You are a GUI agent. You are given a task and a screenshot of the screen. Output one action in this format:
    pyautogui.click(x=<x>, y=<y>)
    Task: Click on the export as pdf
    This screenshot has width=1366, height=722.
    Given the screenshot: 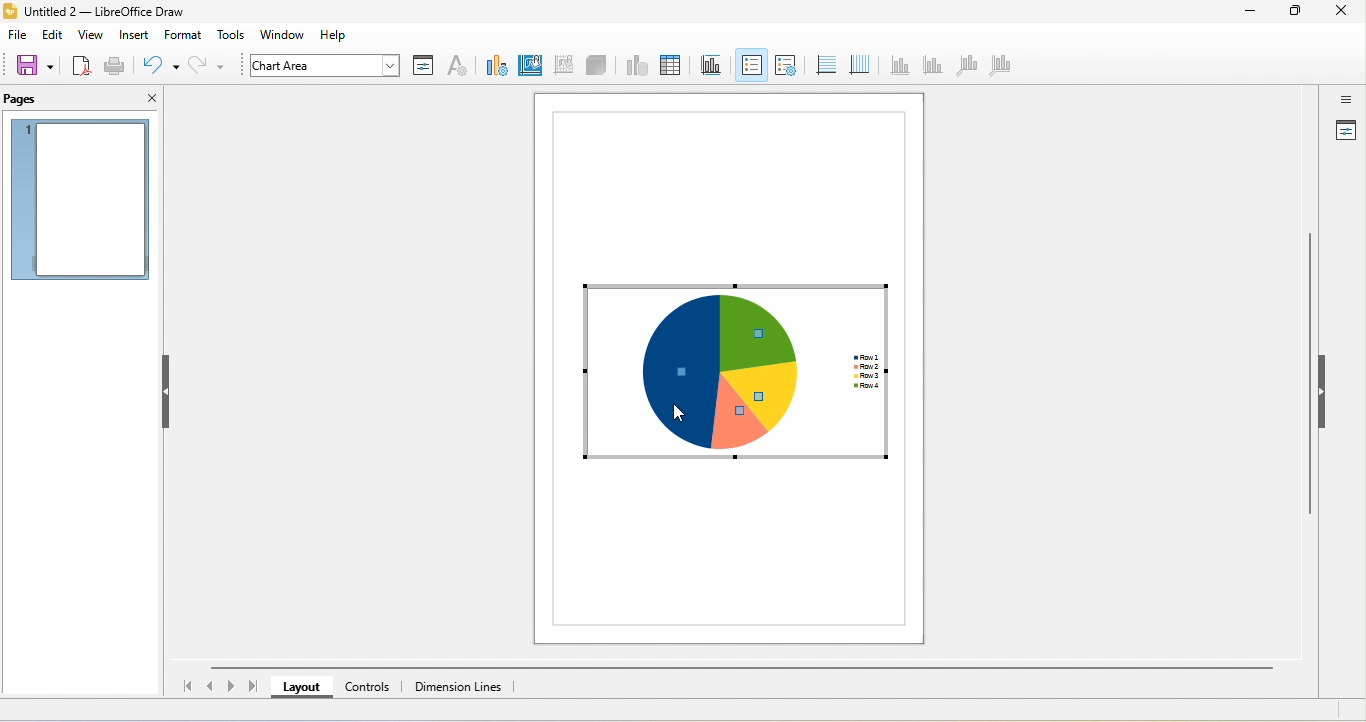 What is the action you would take?
    pyautogui.click(x=81, y=65)
    